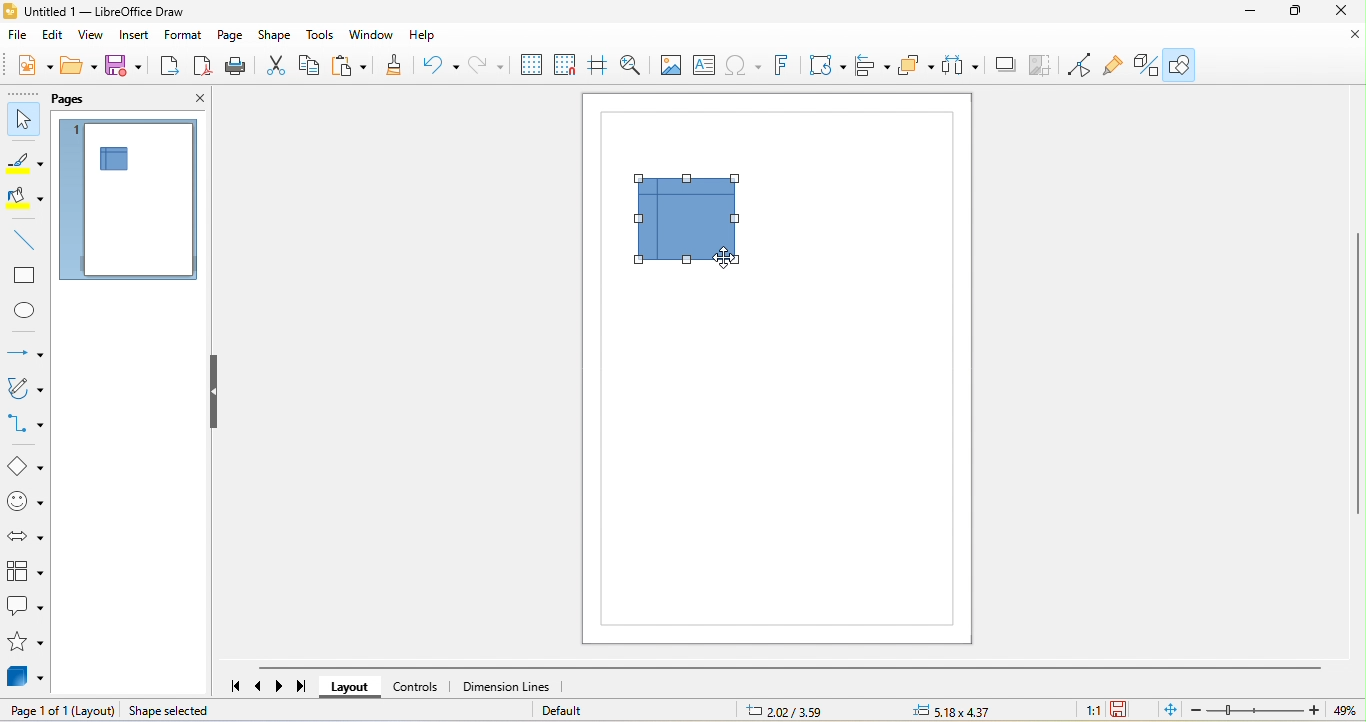  Describe the element at coordinates (396, 67) in the screenshot. I see `clone formatting` at that location.